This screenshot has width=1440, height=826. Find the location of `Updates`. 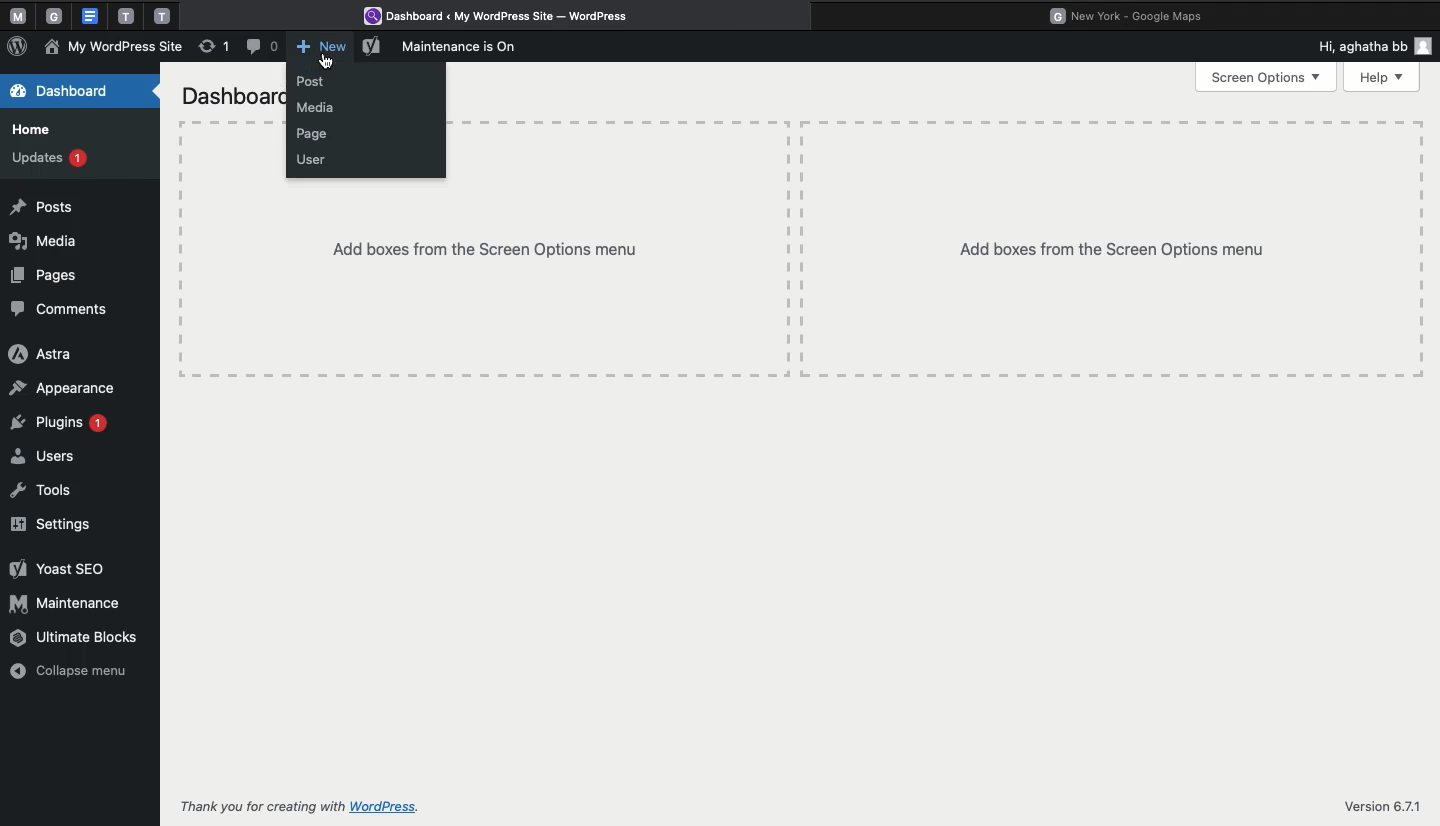

Updates is located at coordinates (49, 159).